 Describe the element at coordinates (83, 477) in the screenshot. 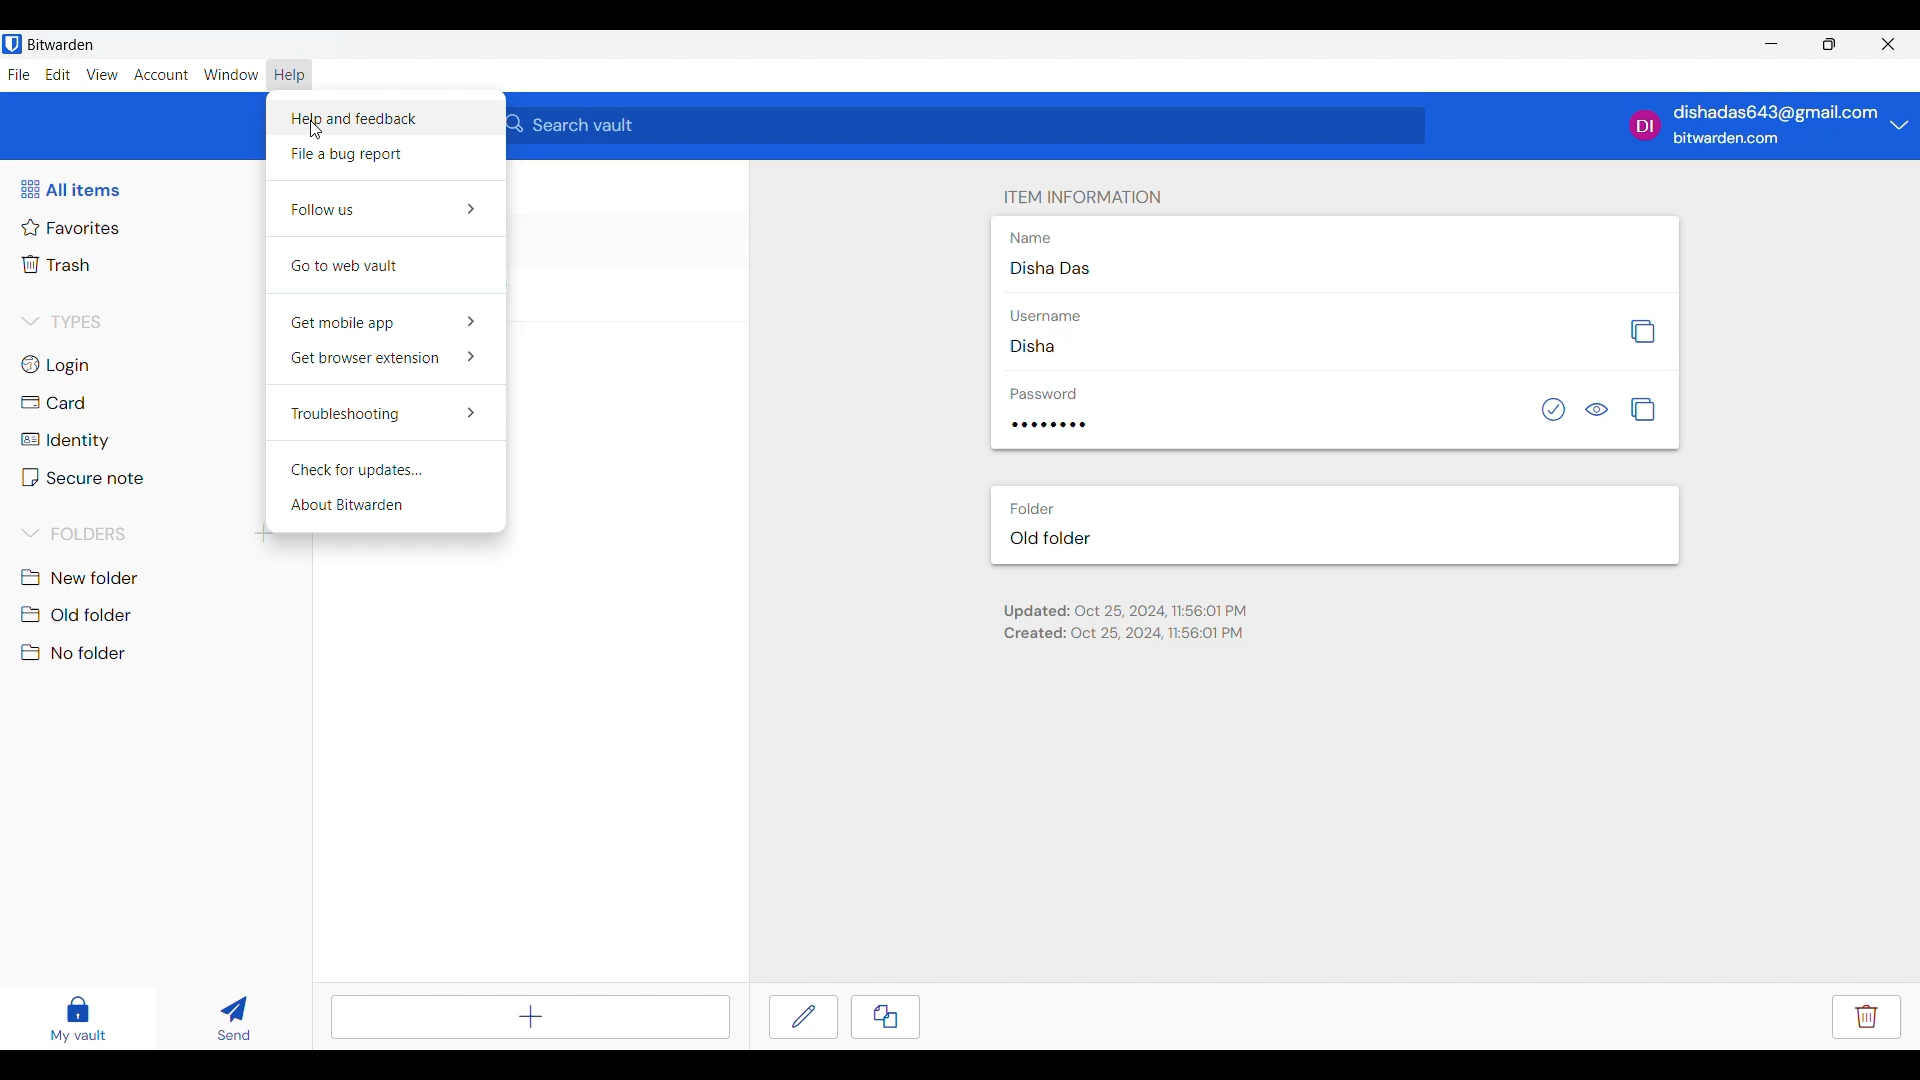

I see `Secure note` at that location.